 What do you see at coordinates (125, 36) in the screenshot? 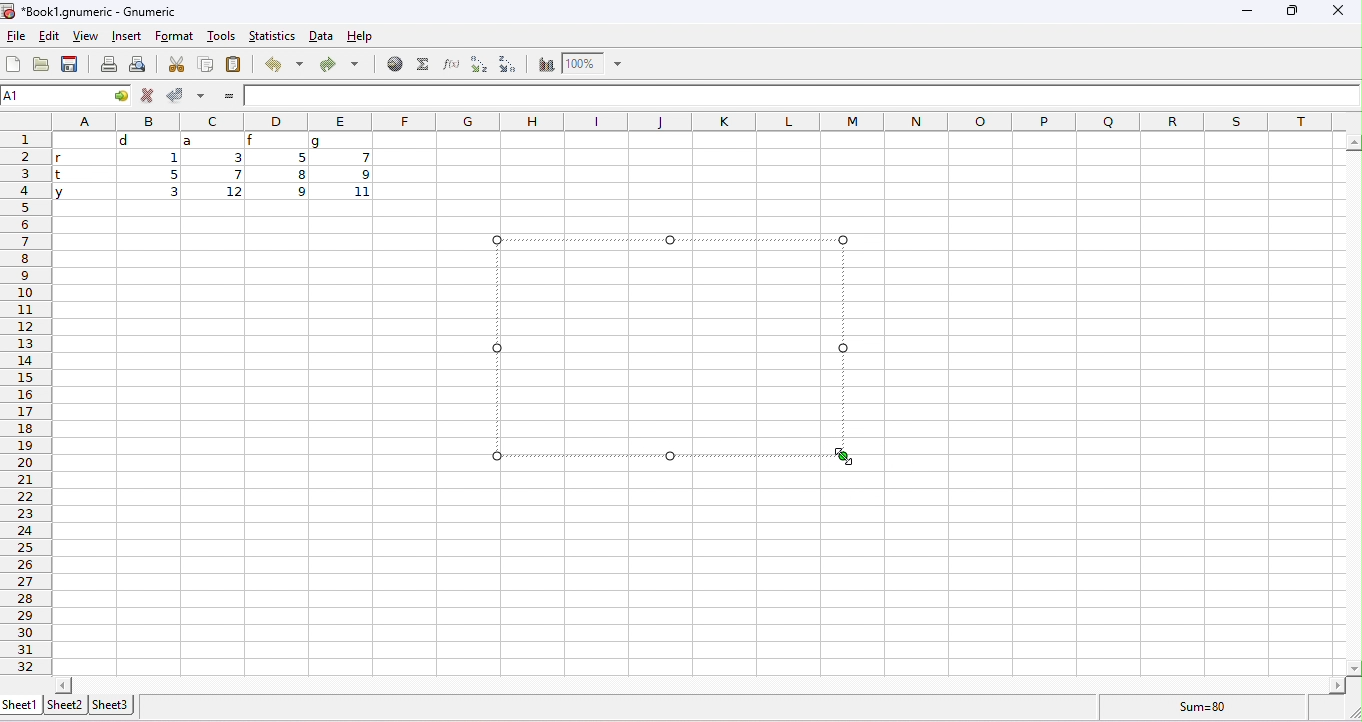
I see `insert` at bounding box center [125, 36].